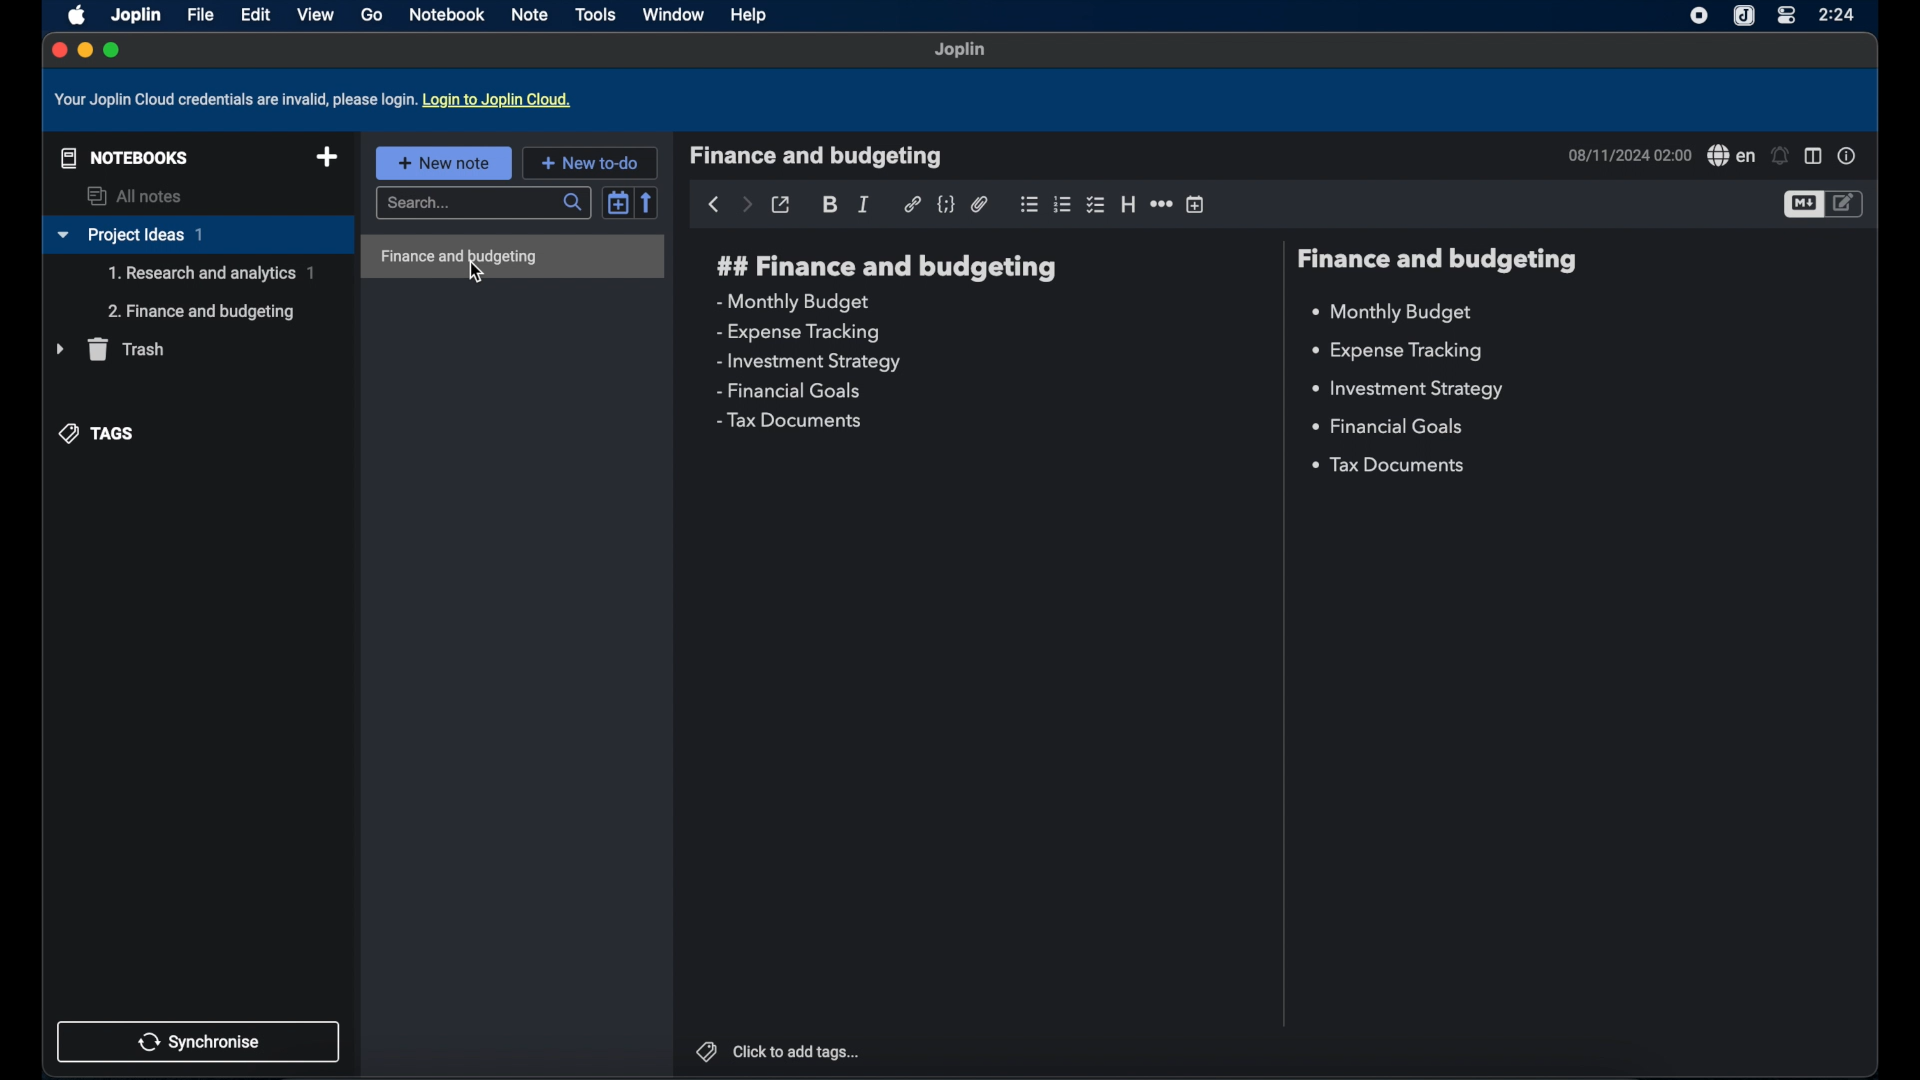  I want to click on window, so click(673, 14).